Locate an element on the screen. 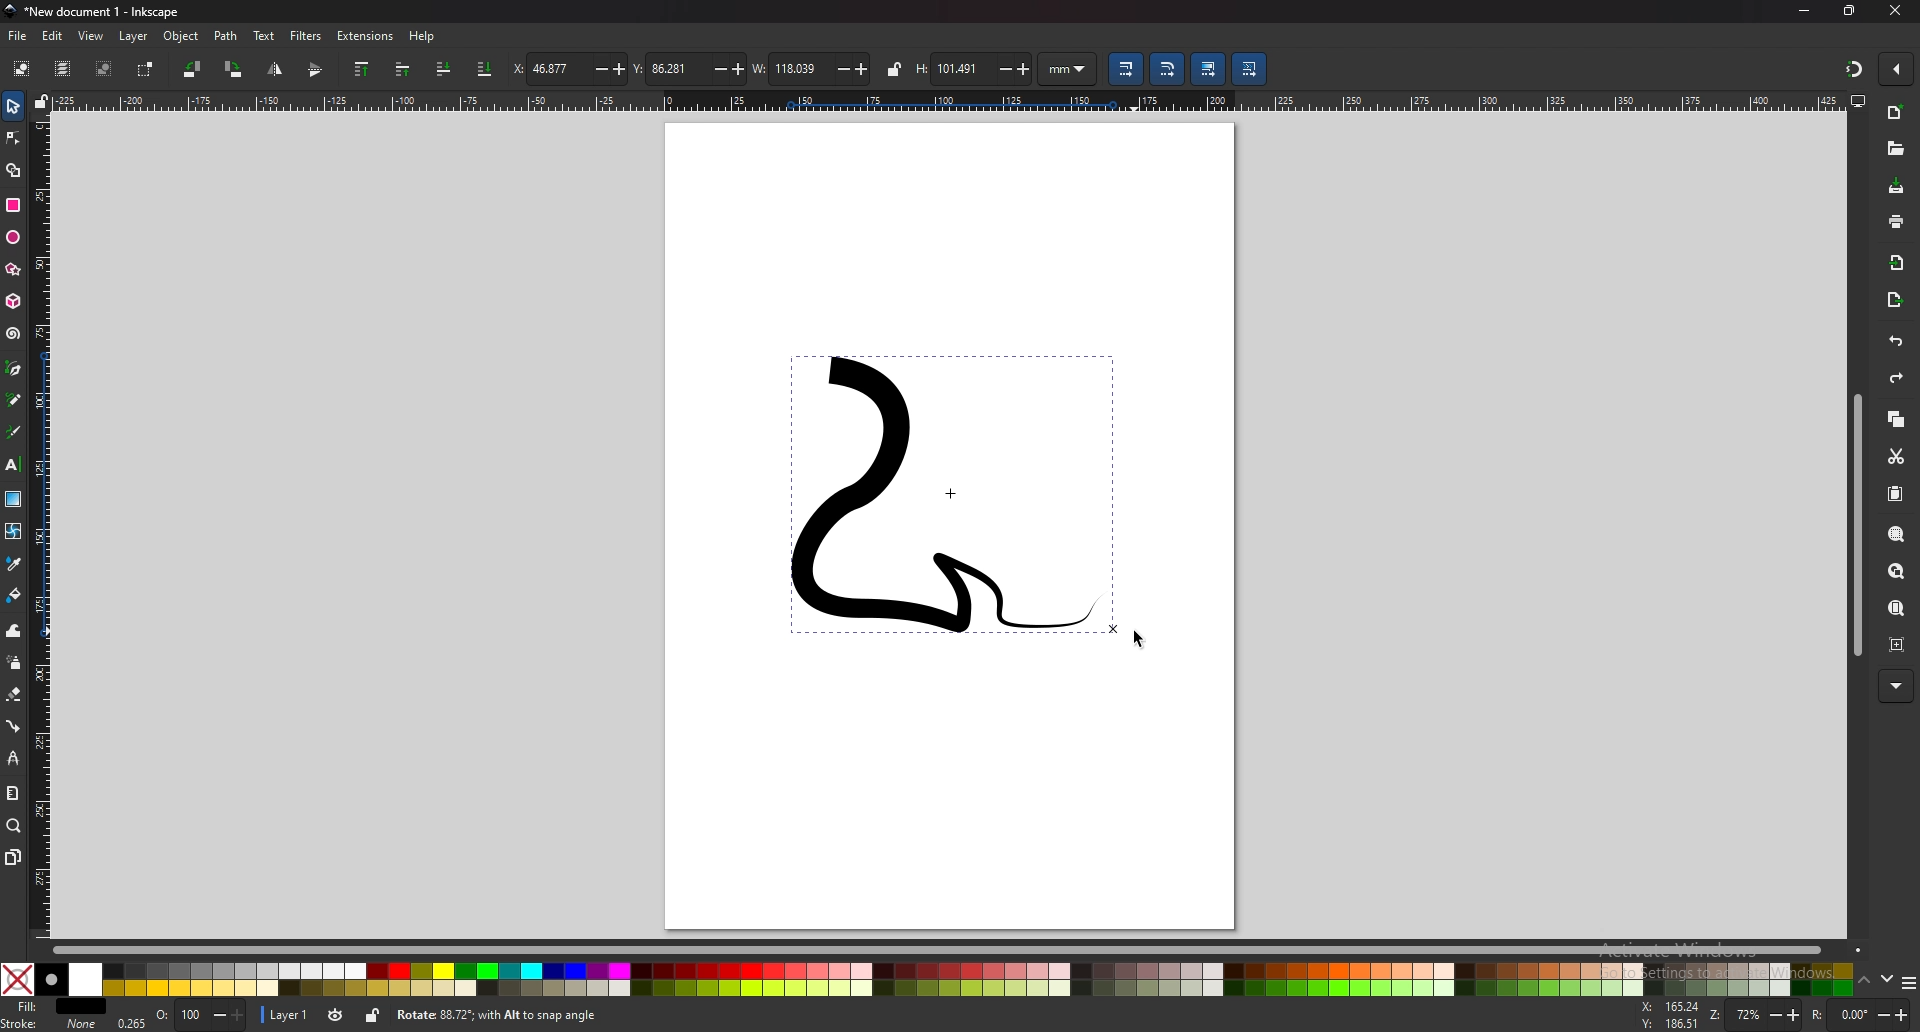 The image size is (1920, 1032). import is located at coordinates (1896, 264).